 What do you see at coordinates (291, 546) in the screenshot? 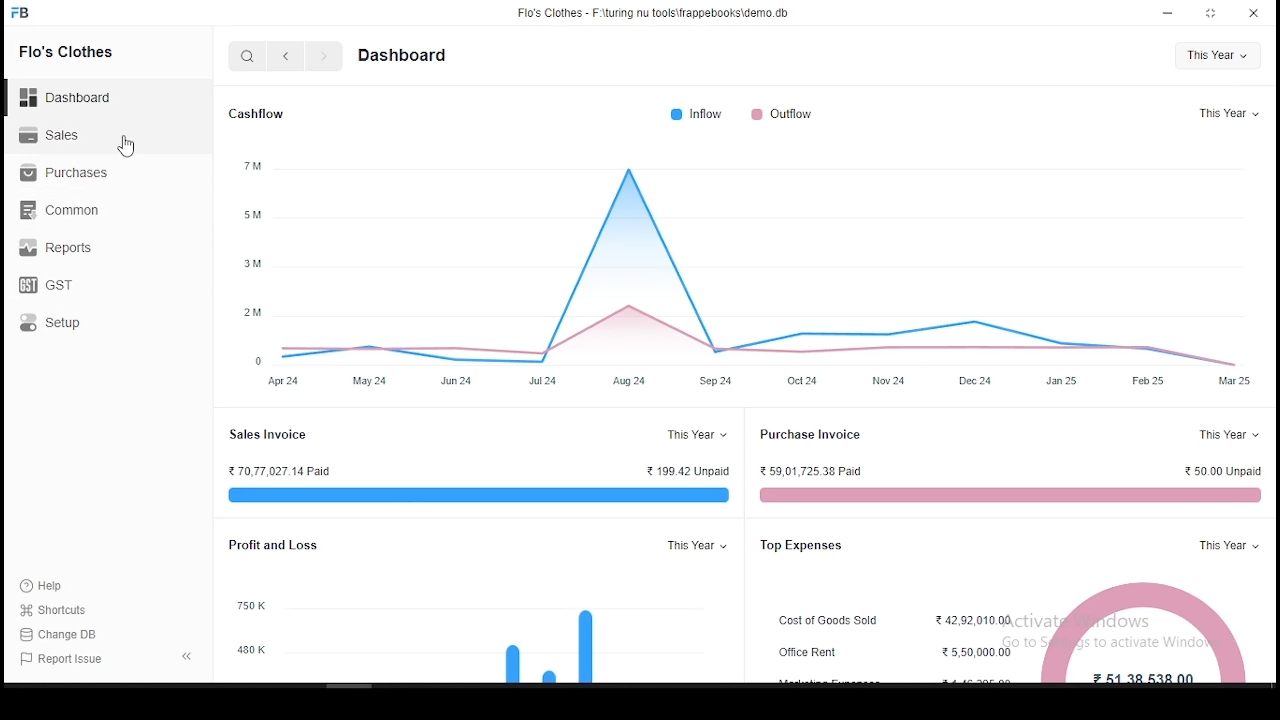
I see `profit and loss` at bounding box center [291, 546].